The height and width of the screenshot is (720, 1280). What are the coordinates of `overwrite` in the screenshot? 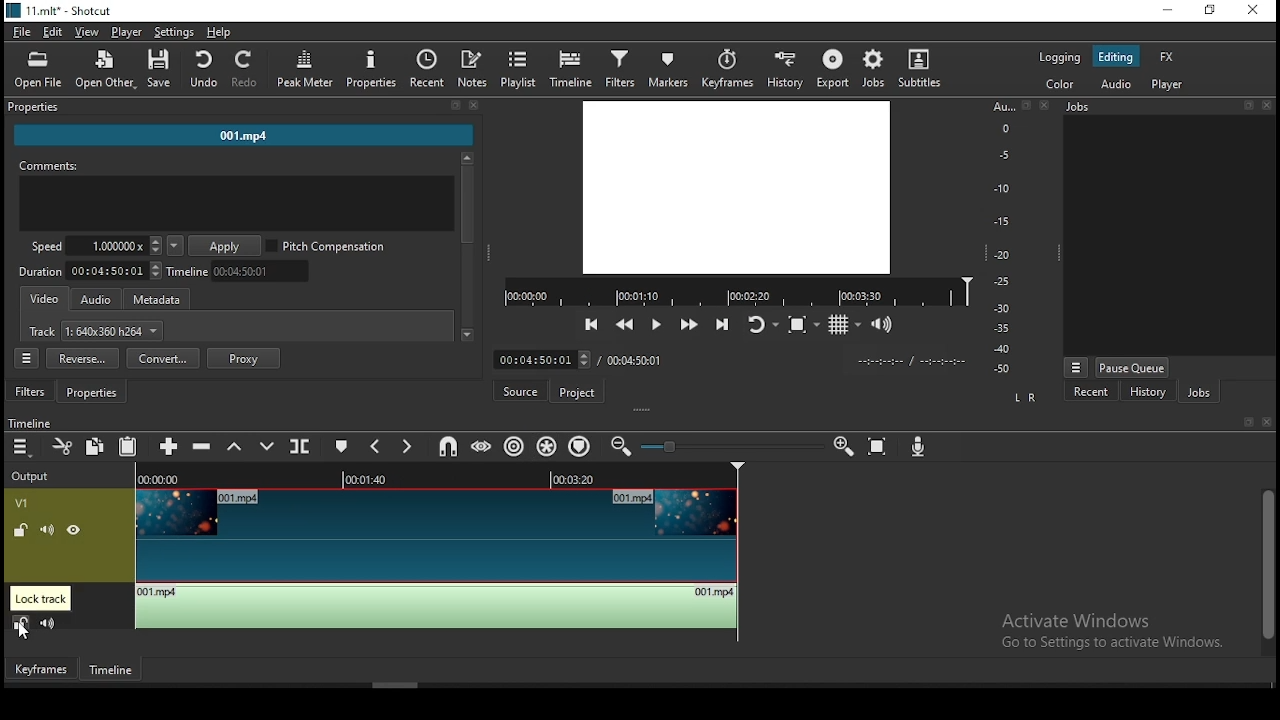 It's located at (267, 447).